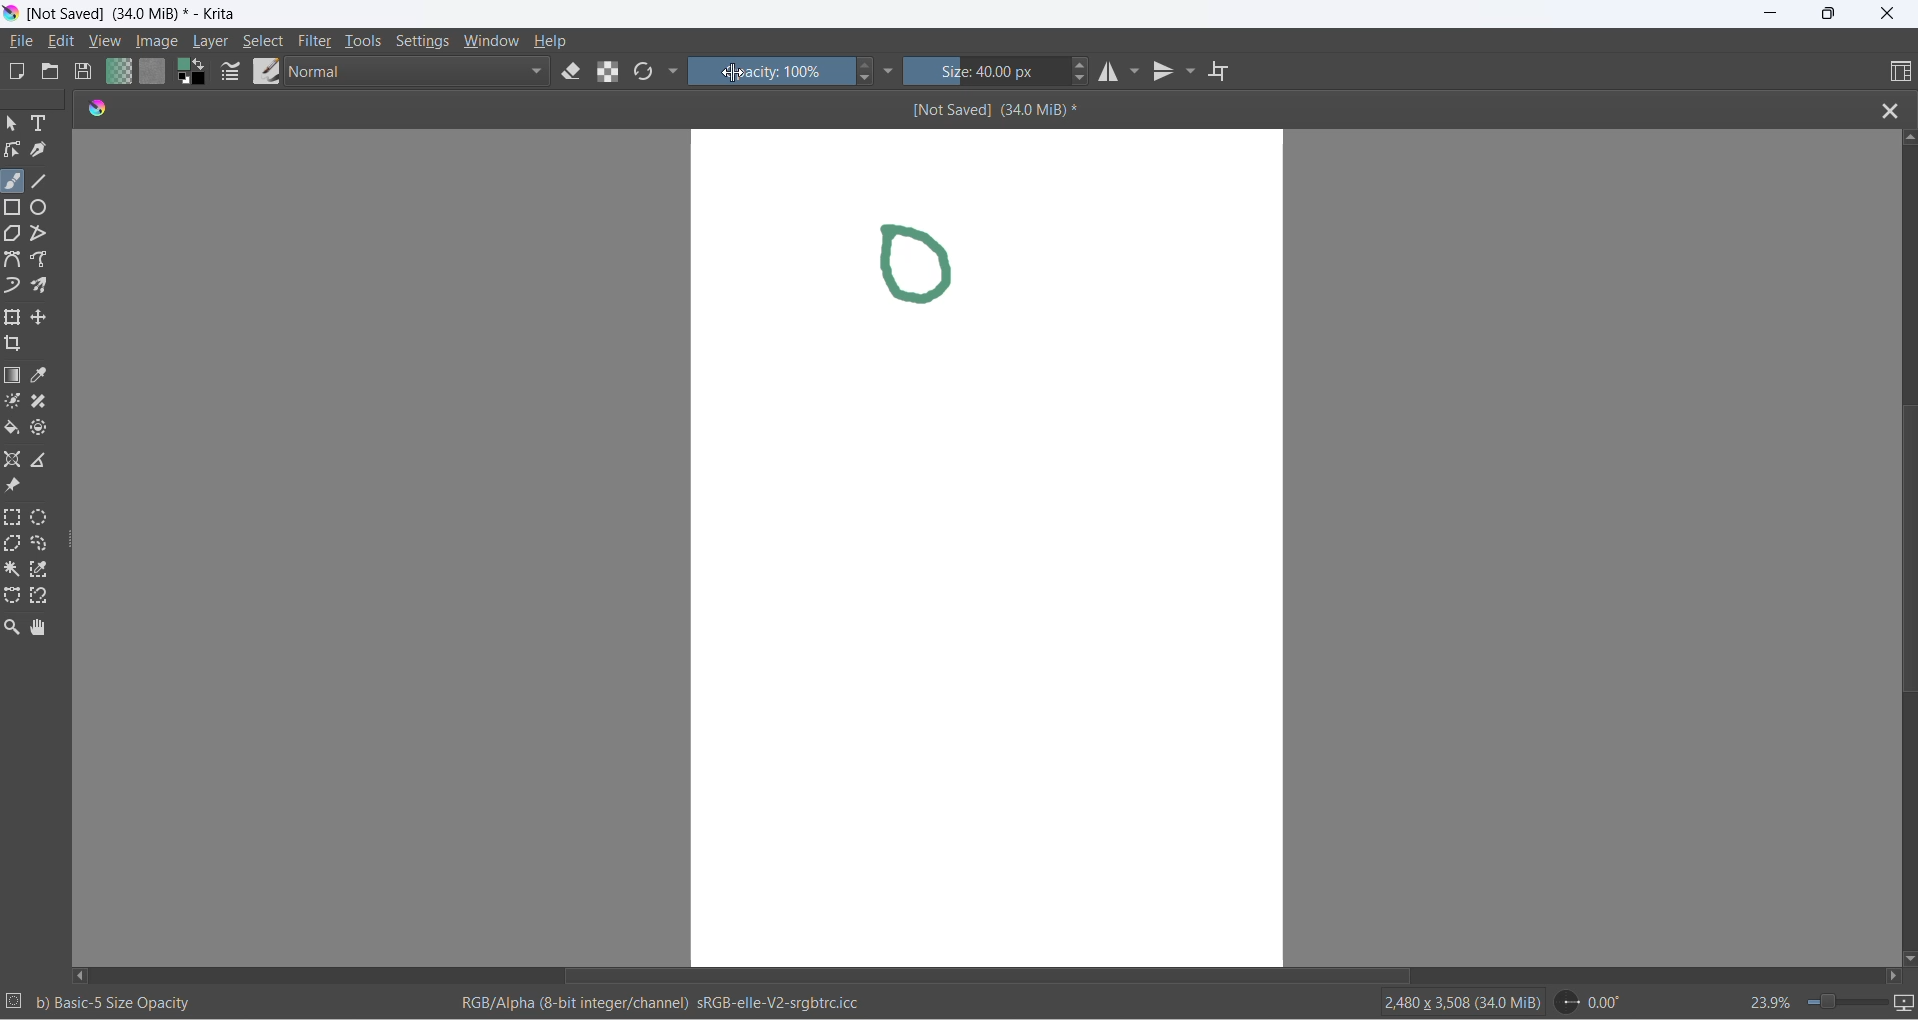 This screenshot has height=1020, width=1918. What do you see at coordinates (15, 459) in the screenshot?
I see `assistant tool` at bounding box center [15, 459].